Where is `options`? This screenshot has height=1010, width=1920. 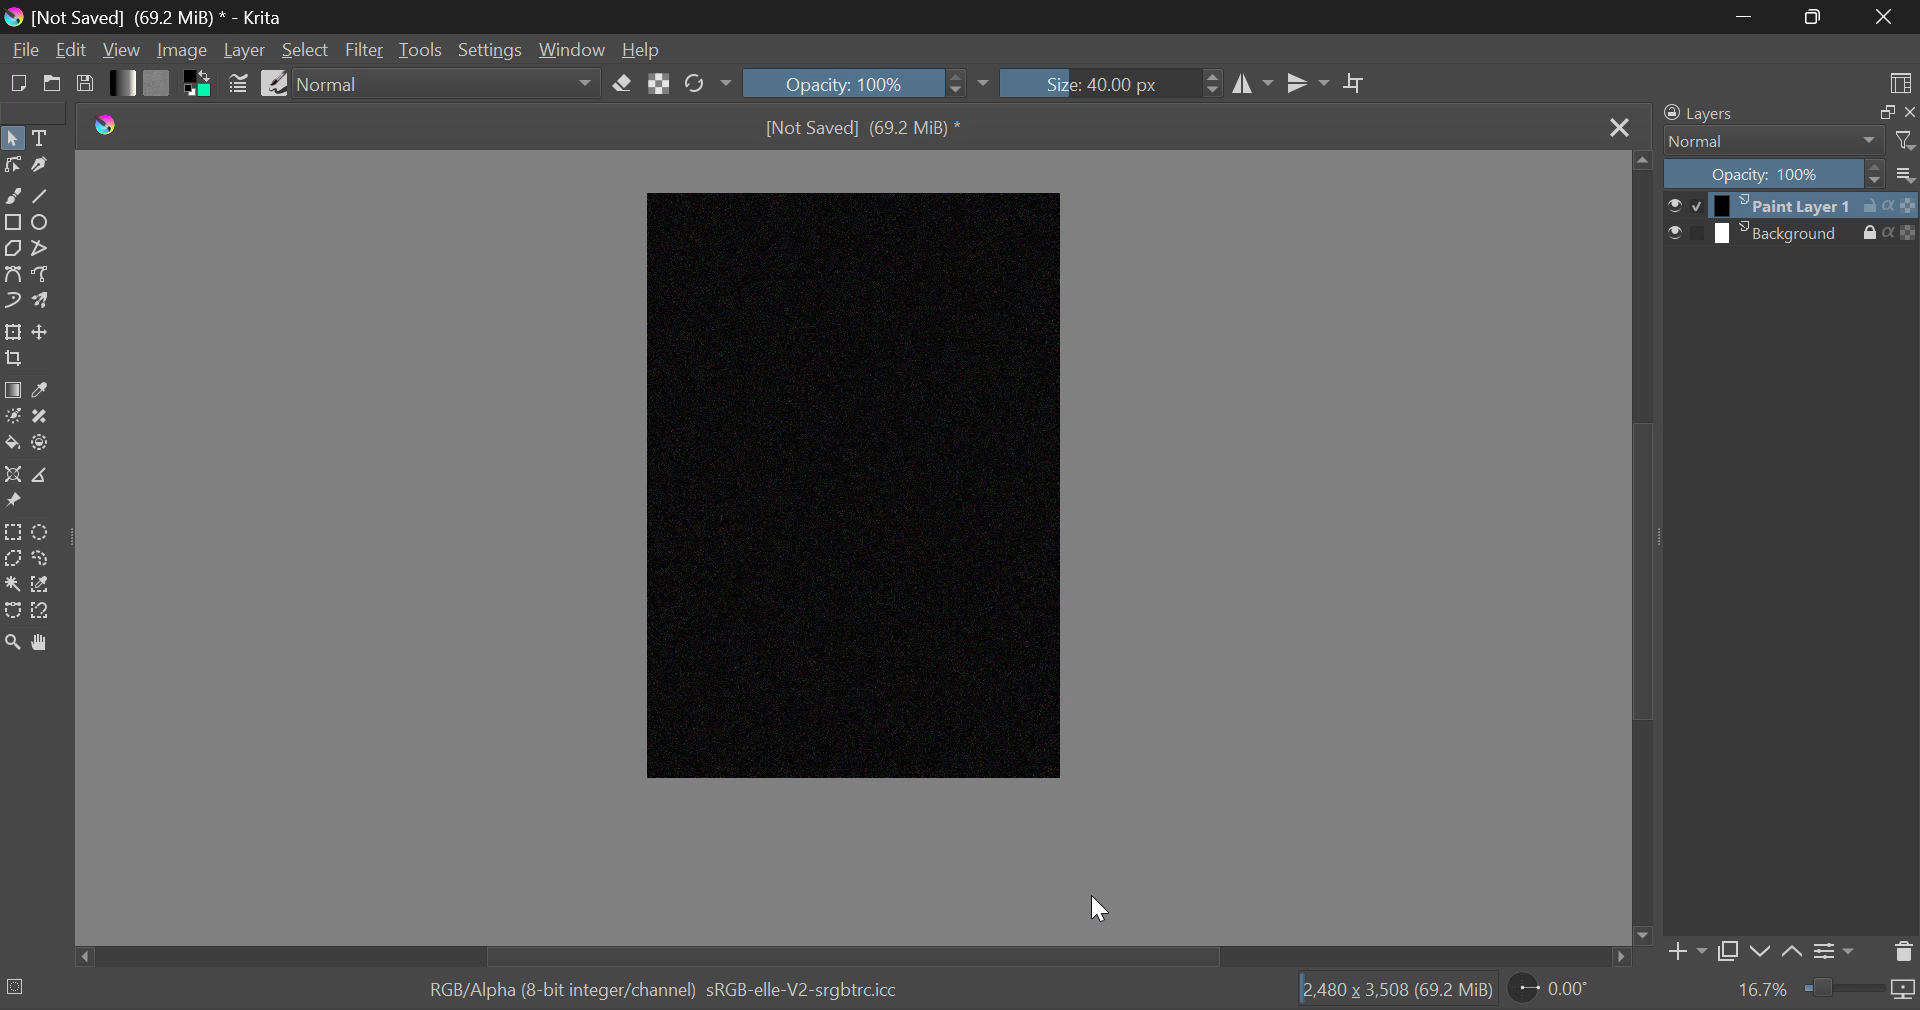
options is located at coordinates (1906, 172).